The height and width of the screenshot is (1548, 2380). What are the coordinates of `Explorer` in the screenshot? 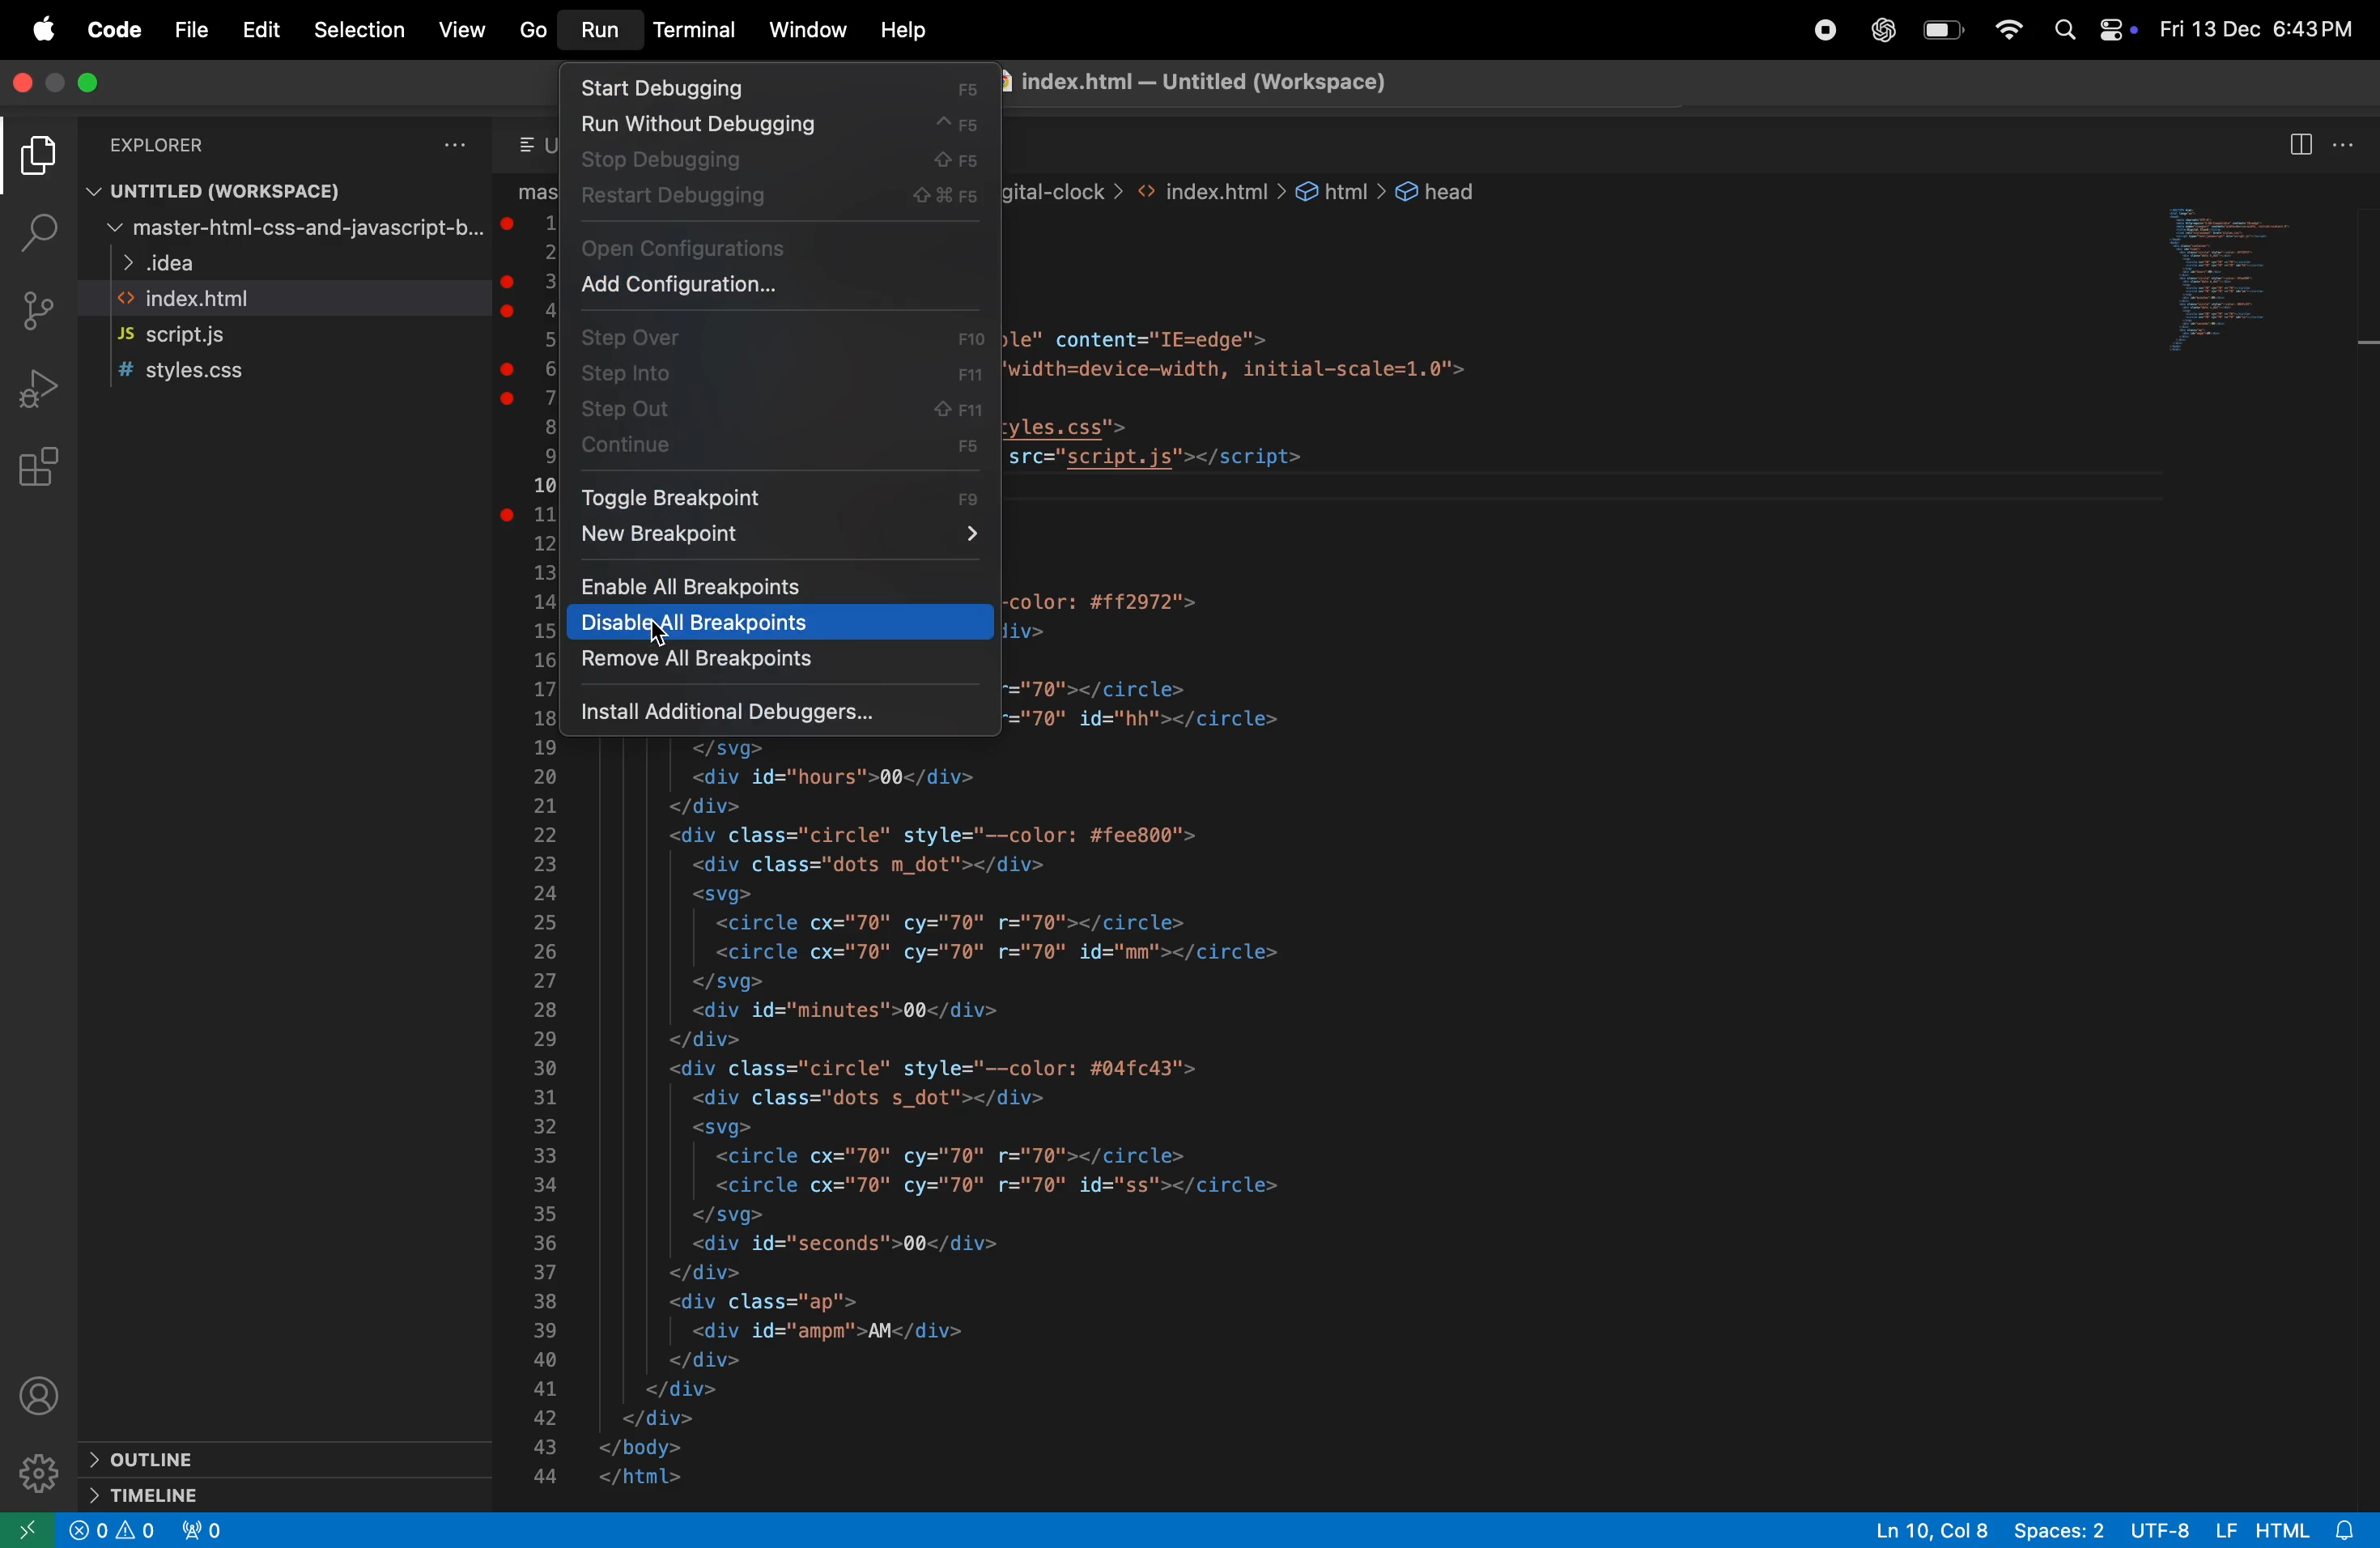 It's located at (166, 144).